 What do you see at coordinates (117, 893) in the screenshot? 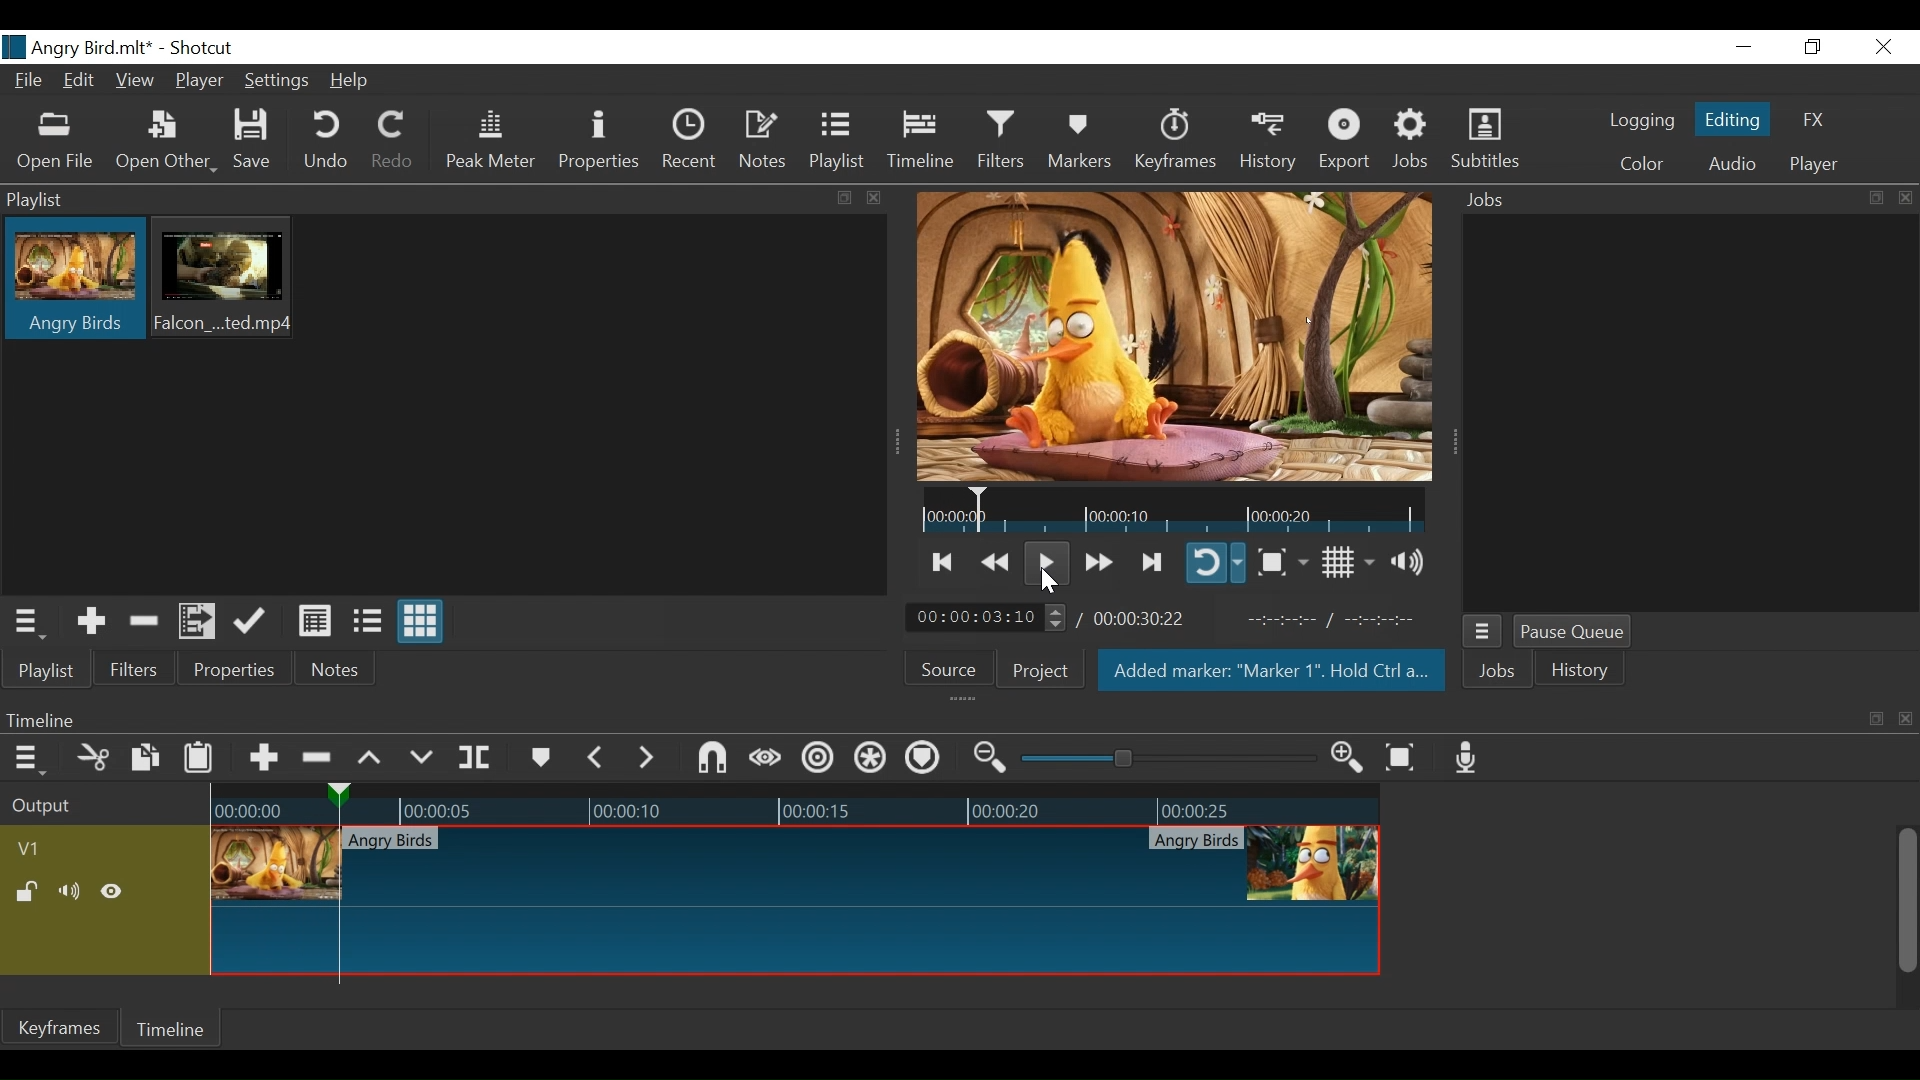
I see `Hide` at bounding box center [117, 893].